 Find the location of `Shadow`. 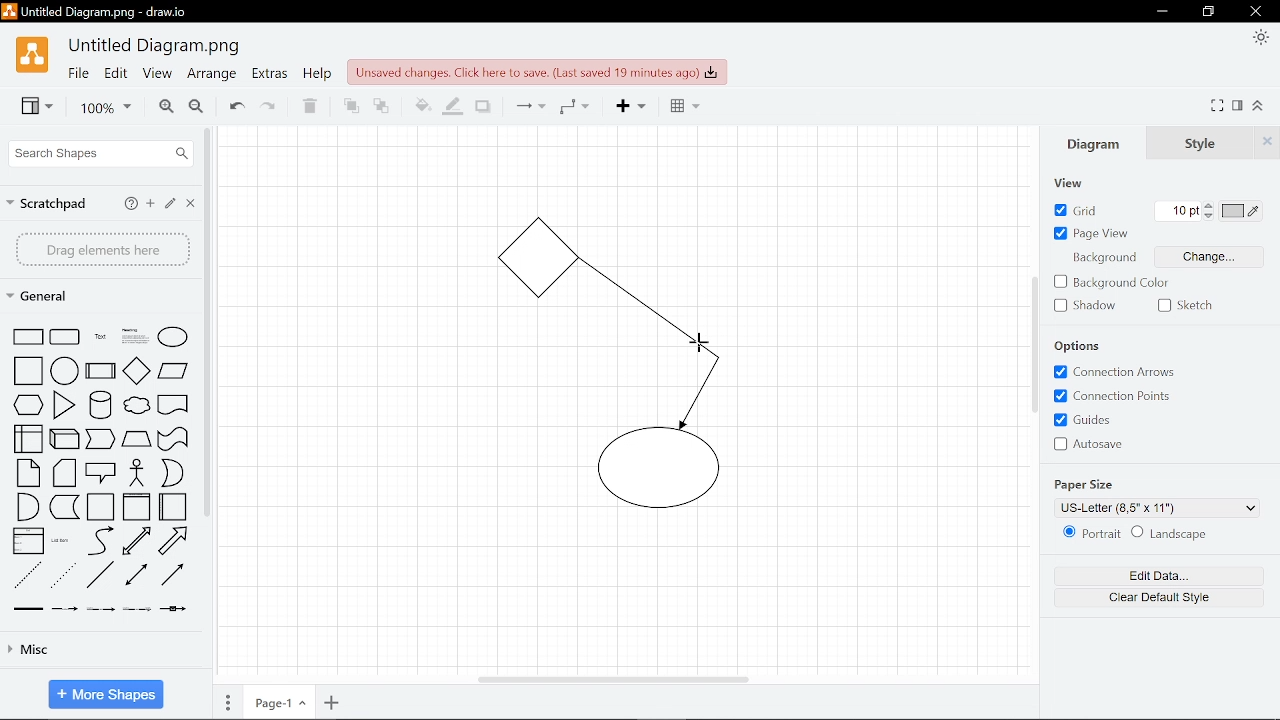

Shadow is located at coordinates (1097, 306).